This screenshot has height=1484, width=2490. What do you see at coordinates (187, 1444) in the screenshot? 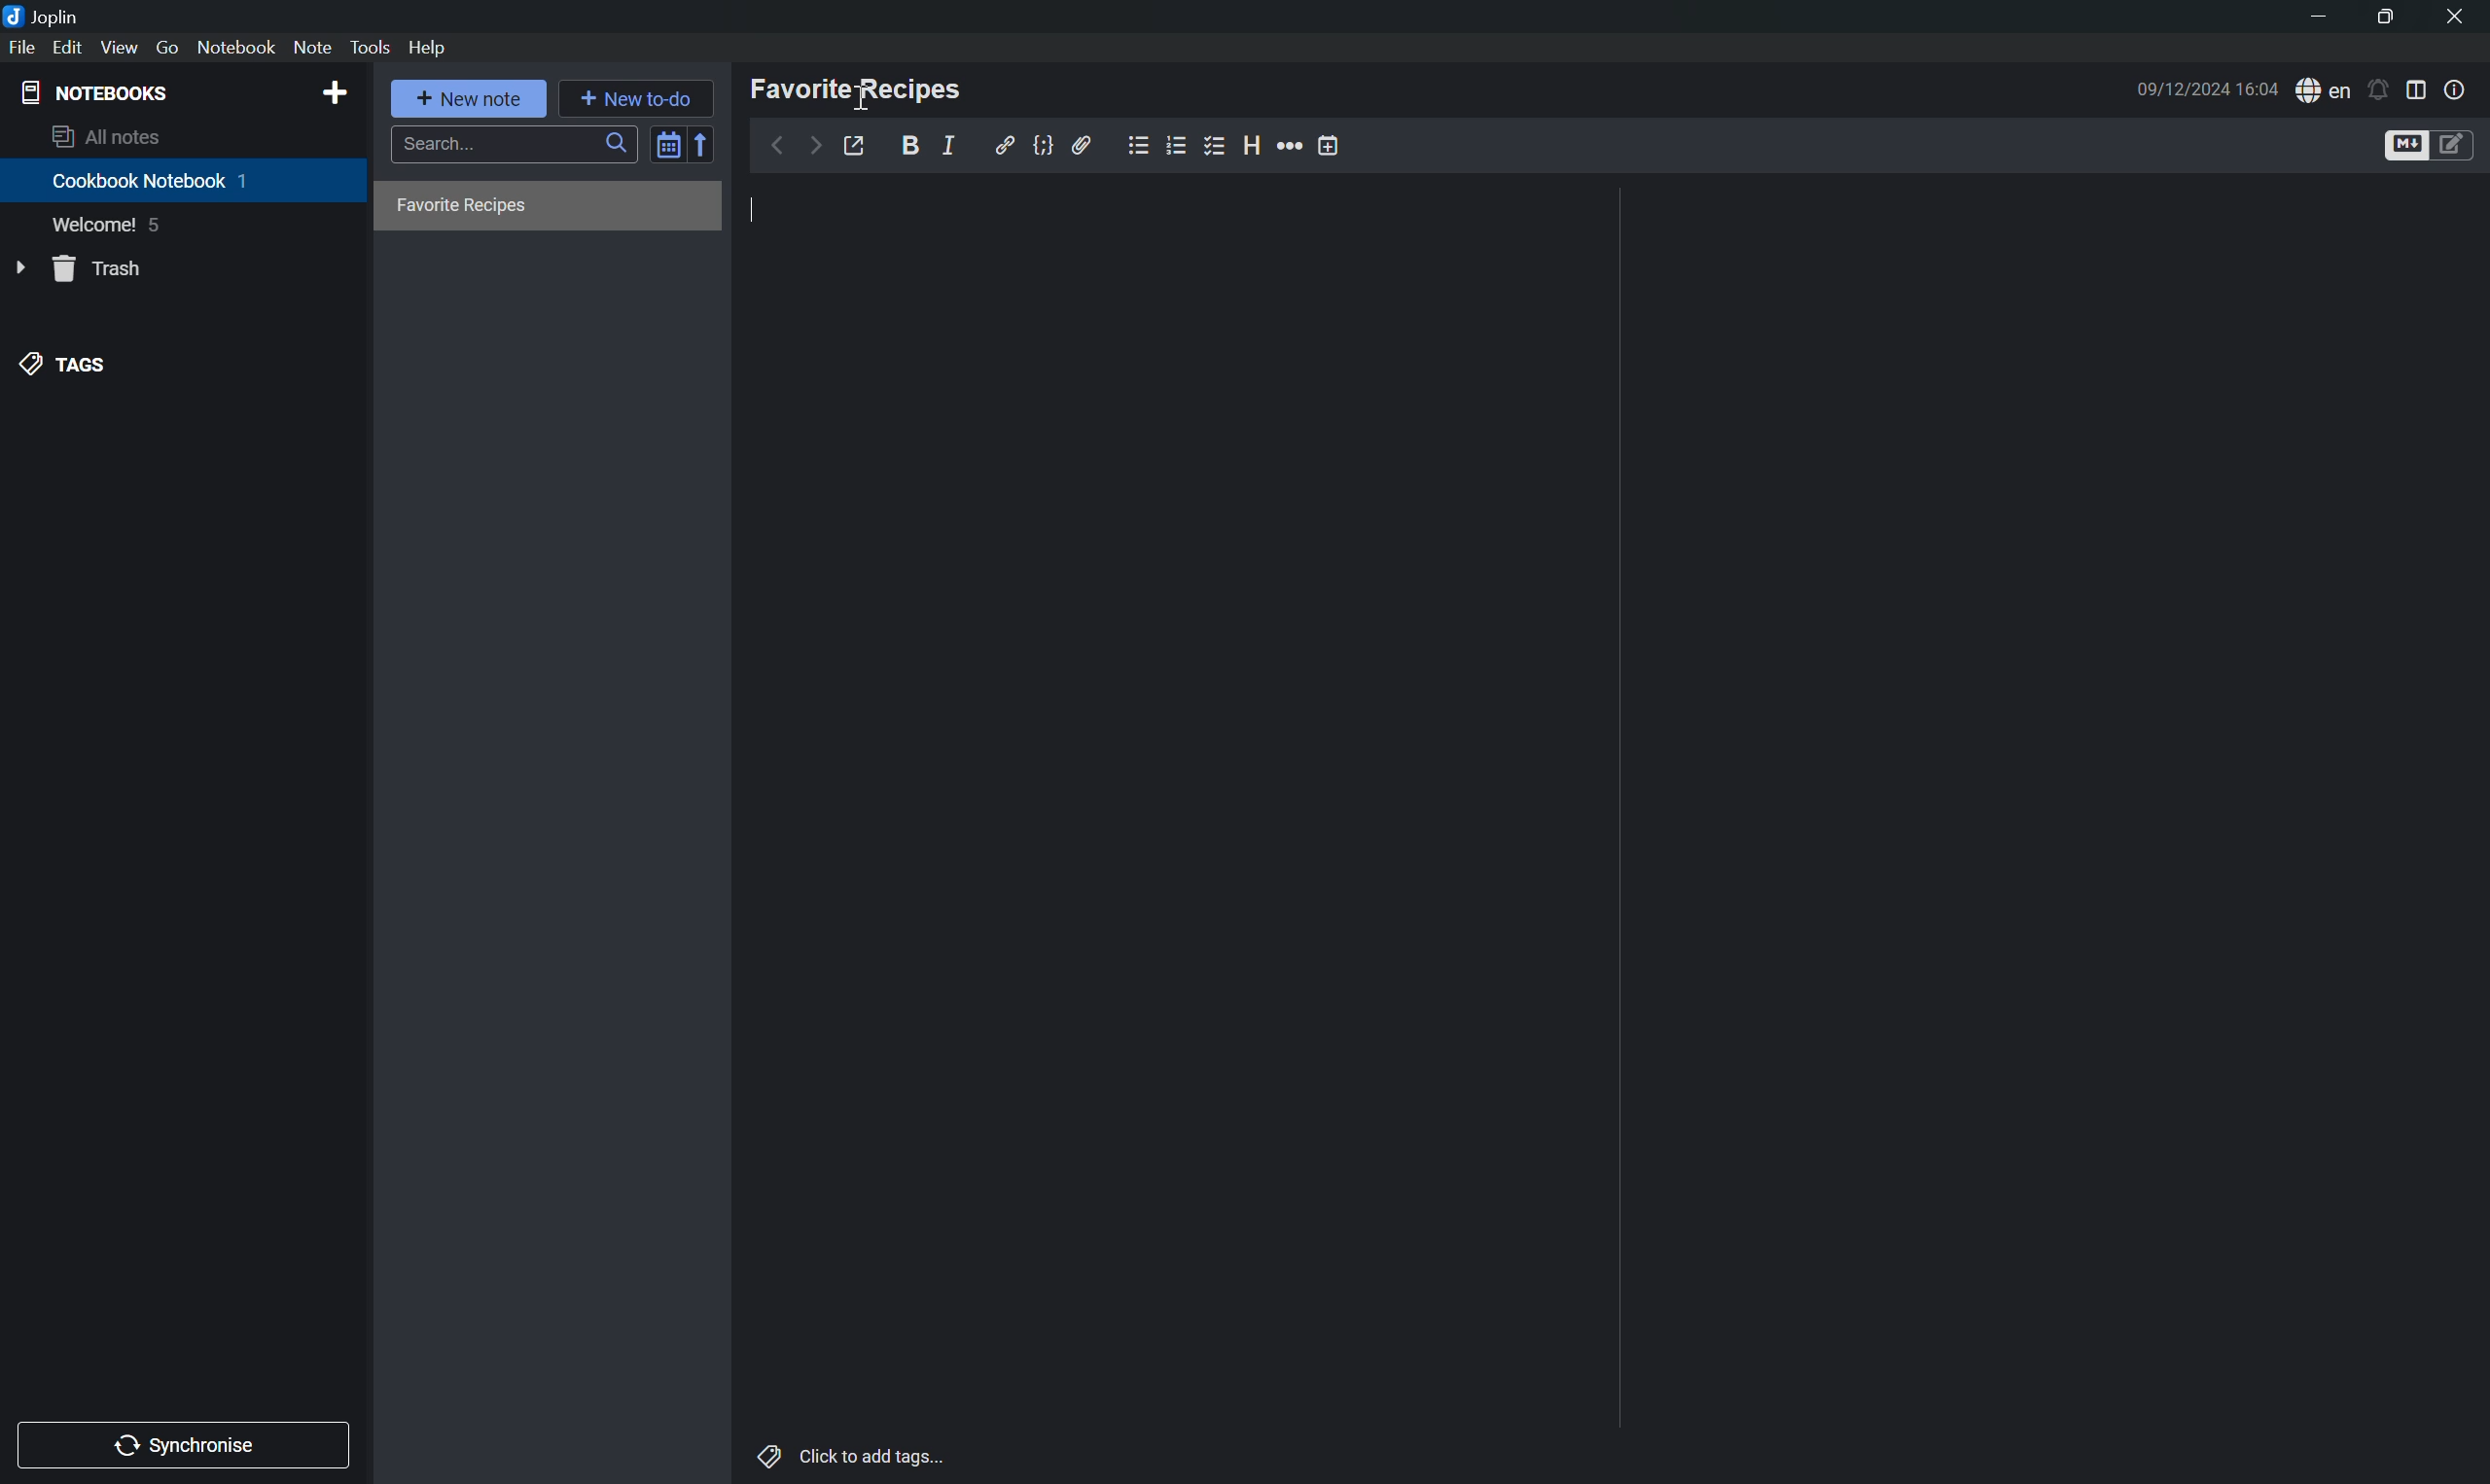
I see `Synchronise` at bounding box center [187, 1444].